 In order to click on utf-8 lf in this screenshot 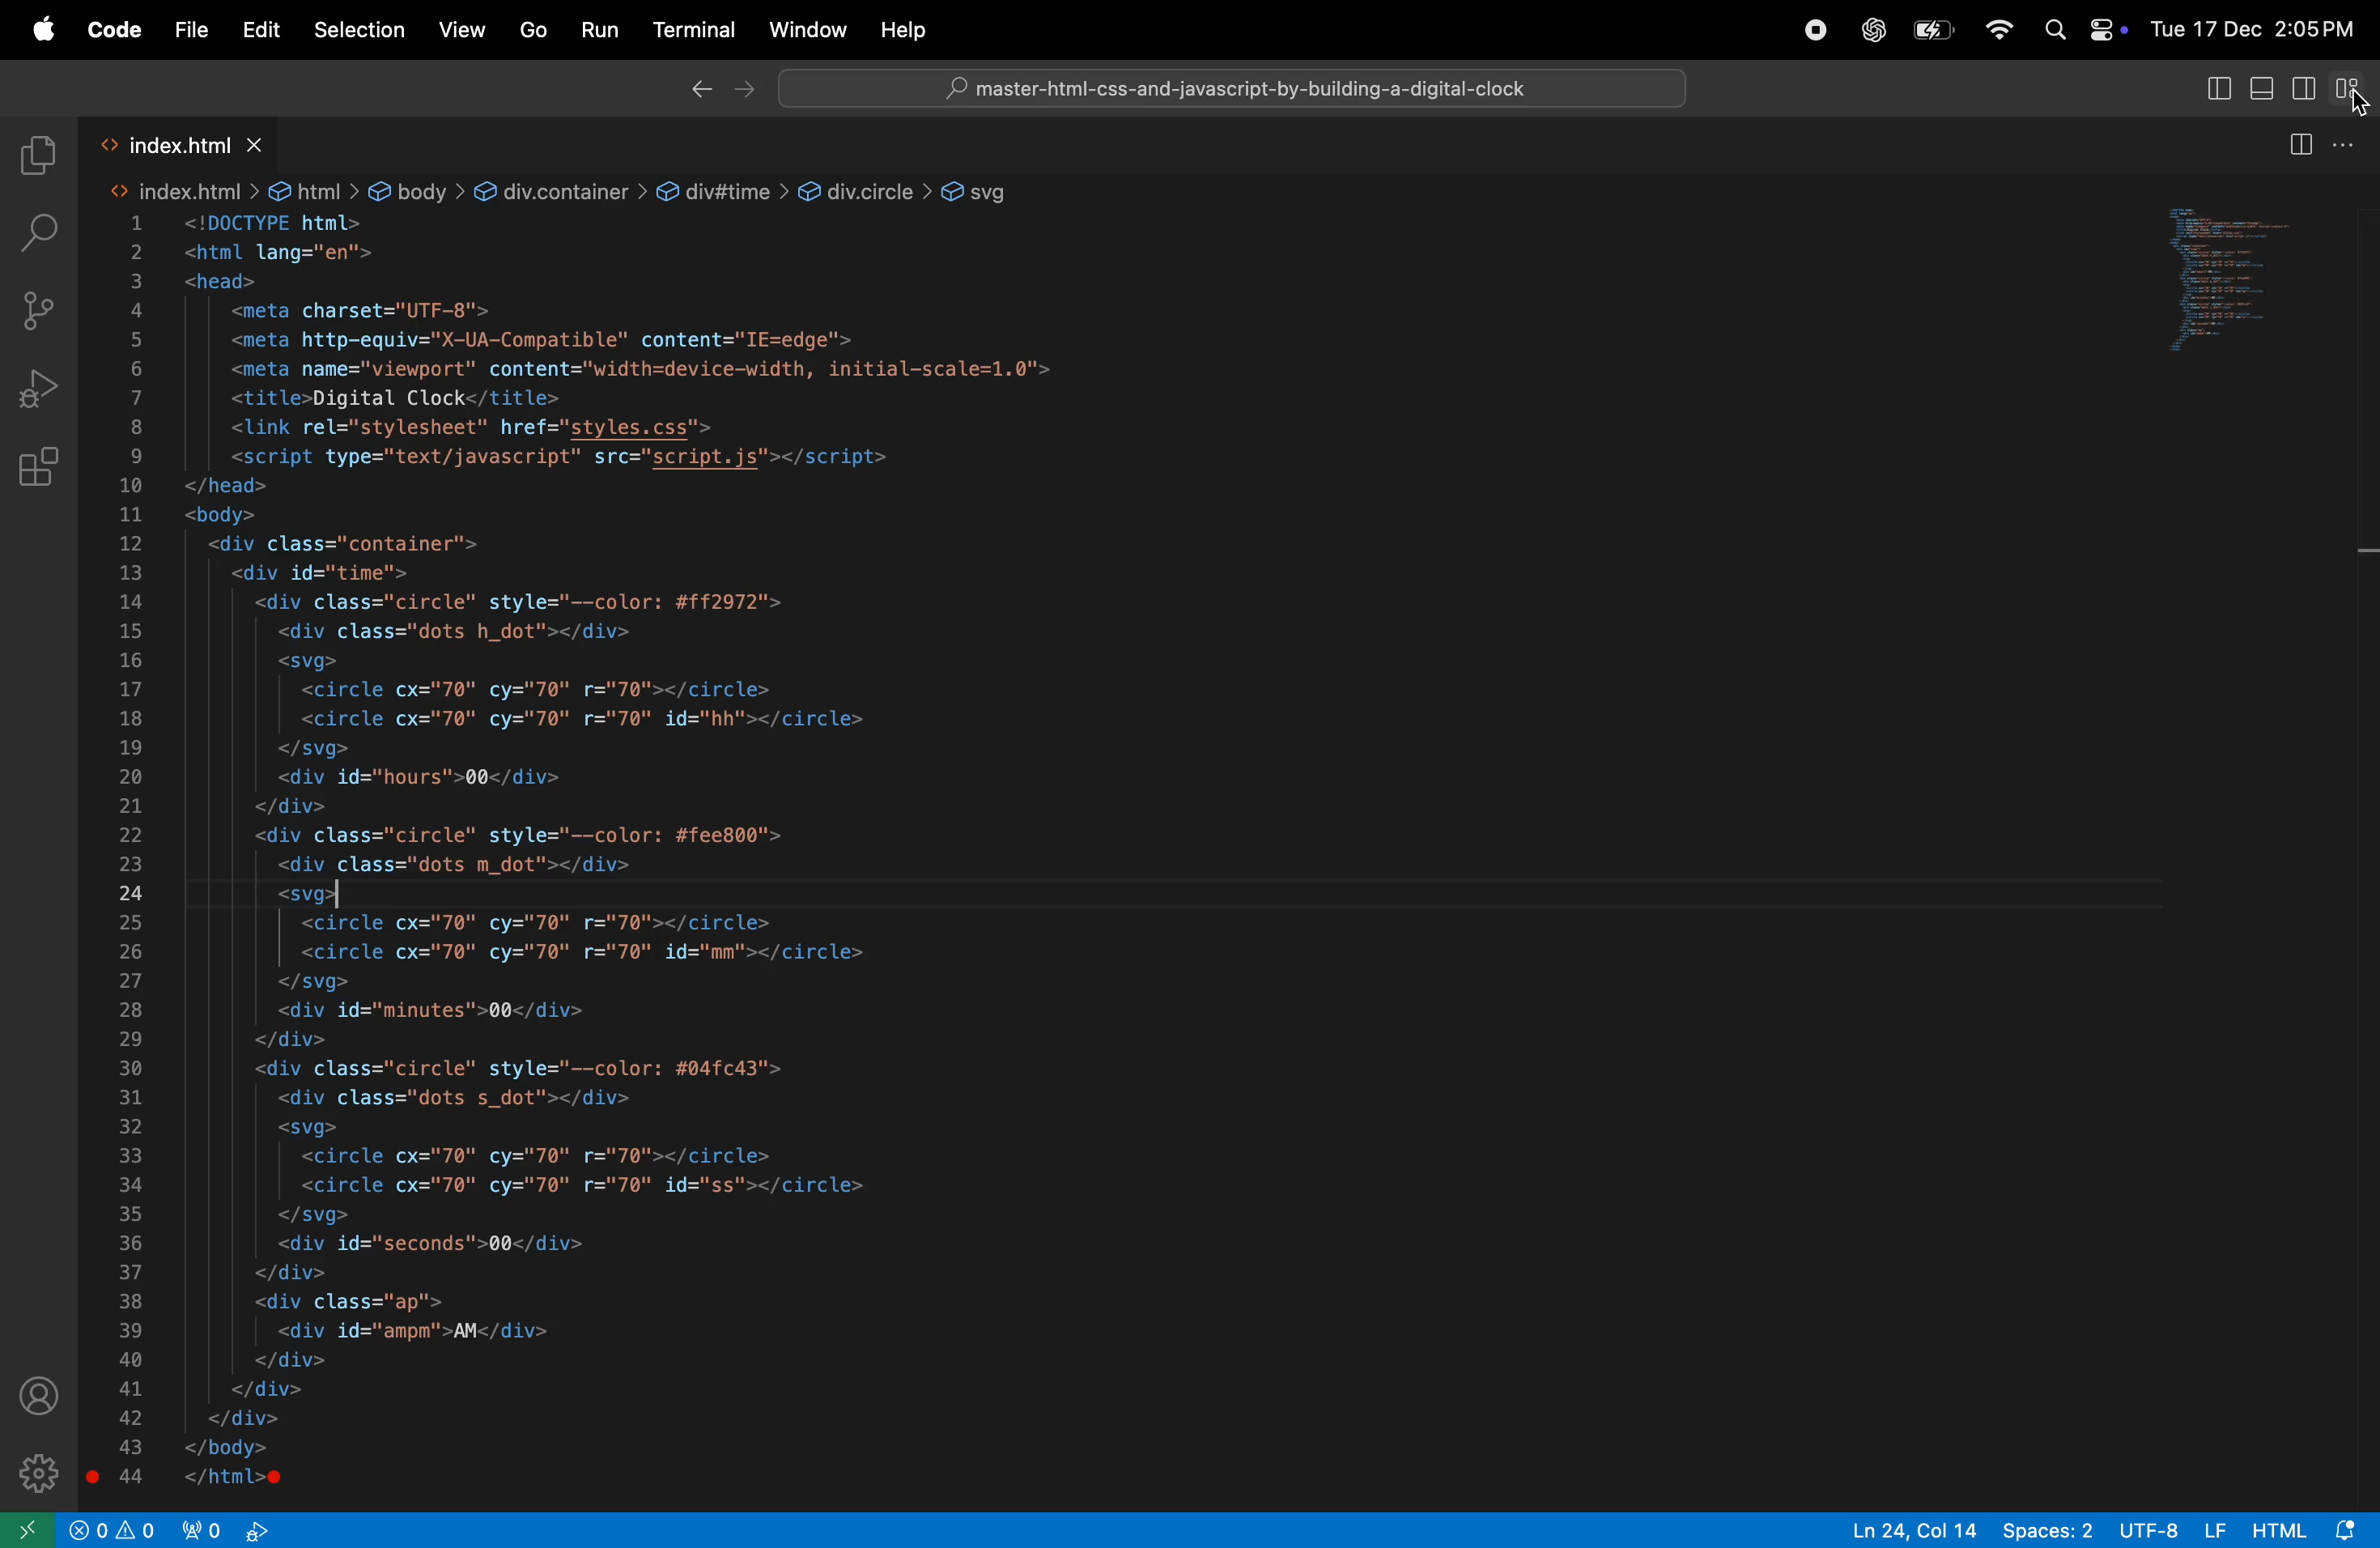, I will do `click(2166, 1530)`.